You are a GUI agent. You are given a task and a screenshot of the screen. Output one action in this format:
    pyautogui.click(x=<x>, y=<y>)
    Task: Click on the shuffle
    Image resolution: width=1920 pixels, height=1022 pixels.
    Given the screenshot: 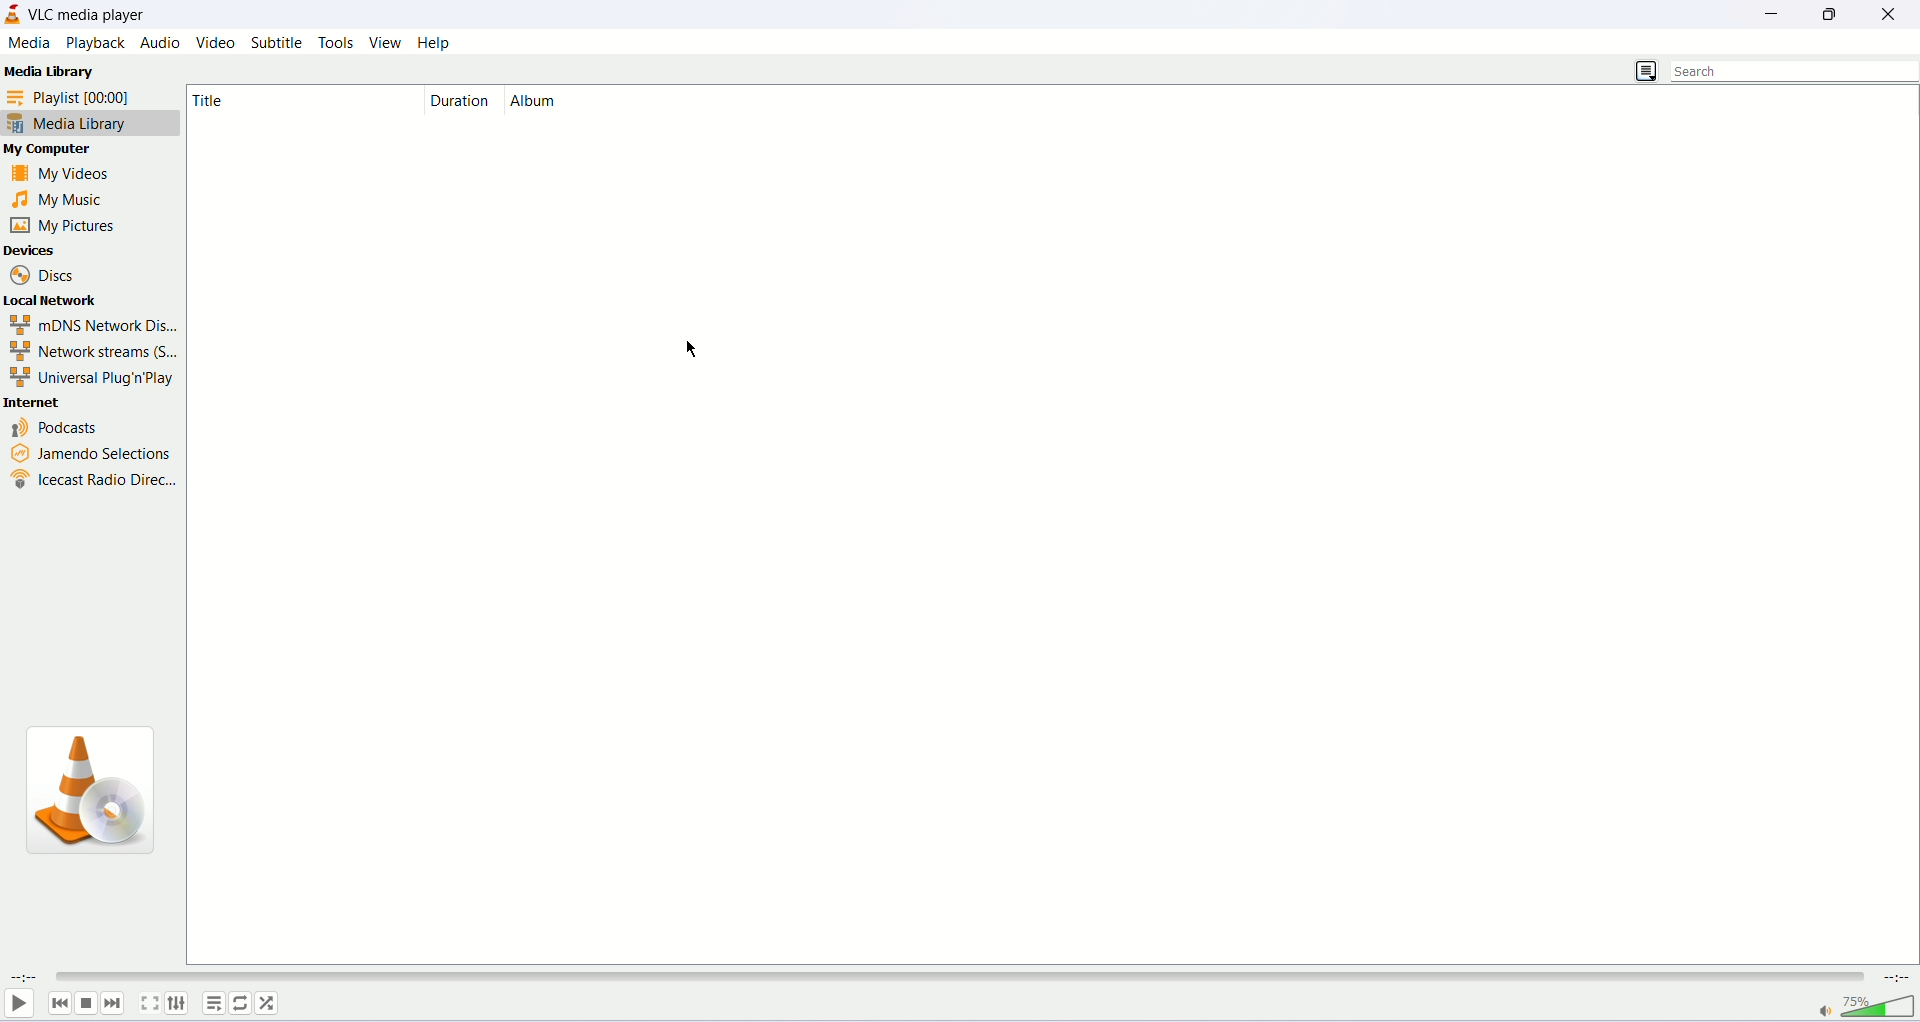 What is the action you would take?
    pyautogui.click(x=268, y=1003)
    